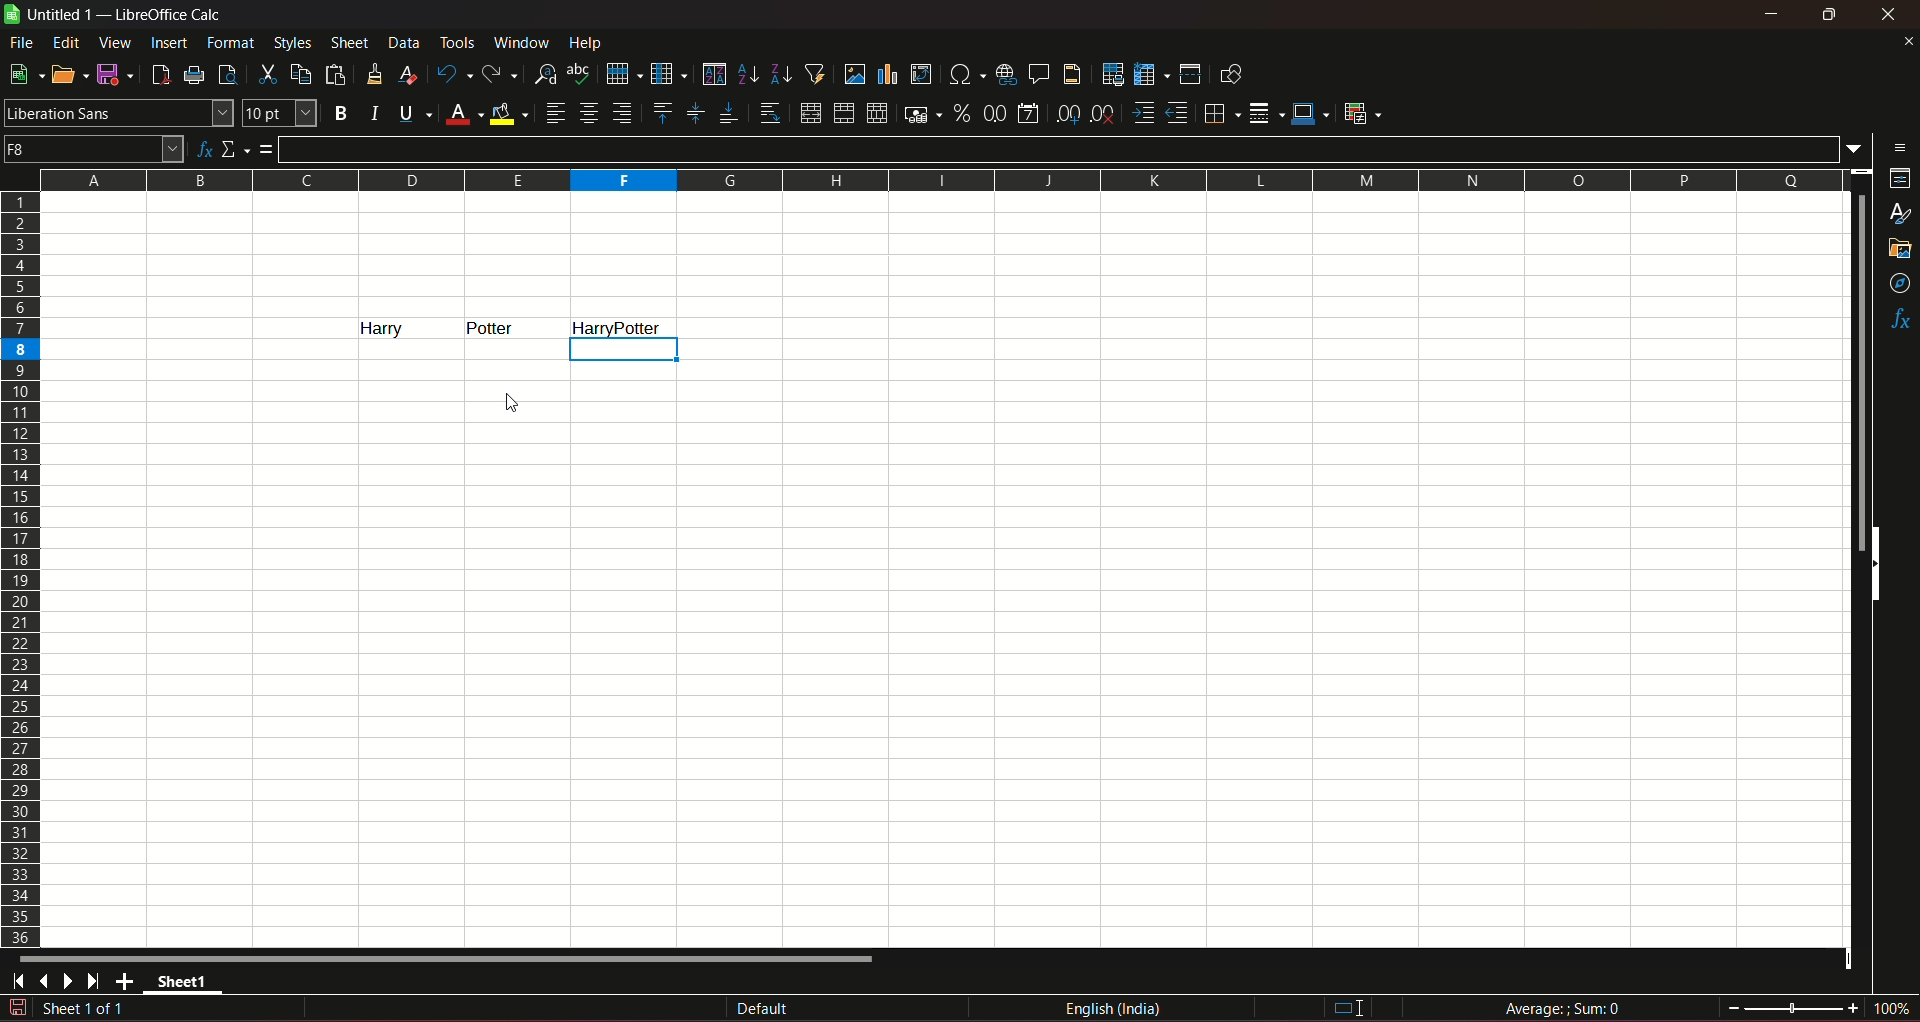 The width and height of the screenshot is (1920, 1022). What do you see at coordinates (1231, 73) in the screenshot?
I see `show draw functions` at bounding box center [1231, 73].